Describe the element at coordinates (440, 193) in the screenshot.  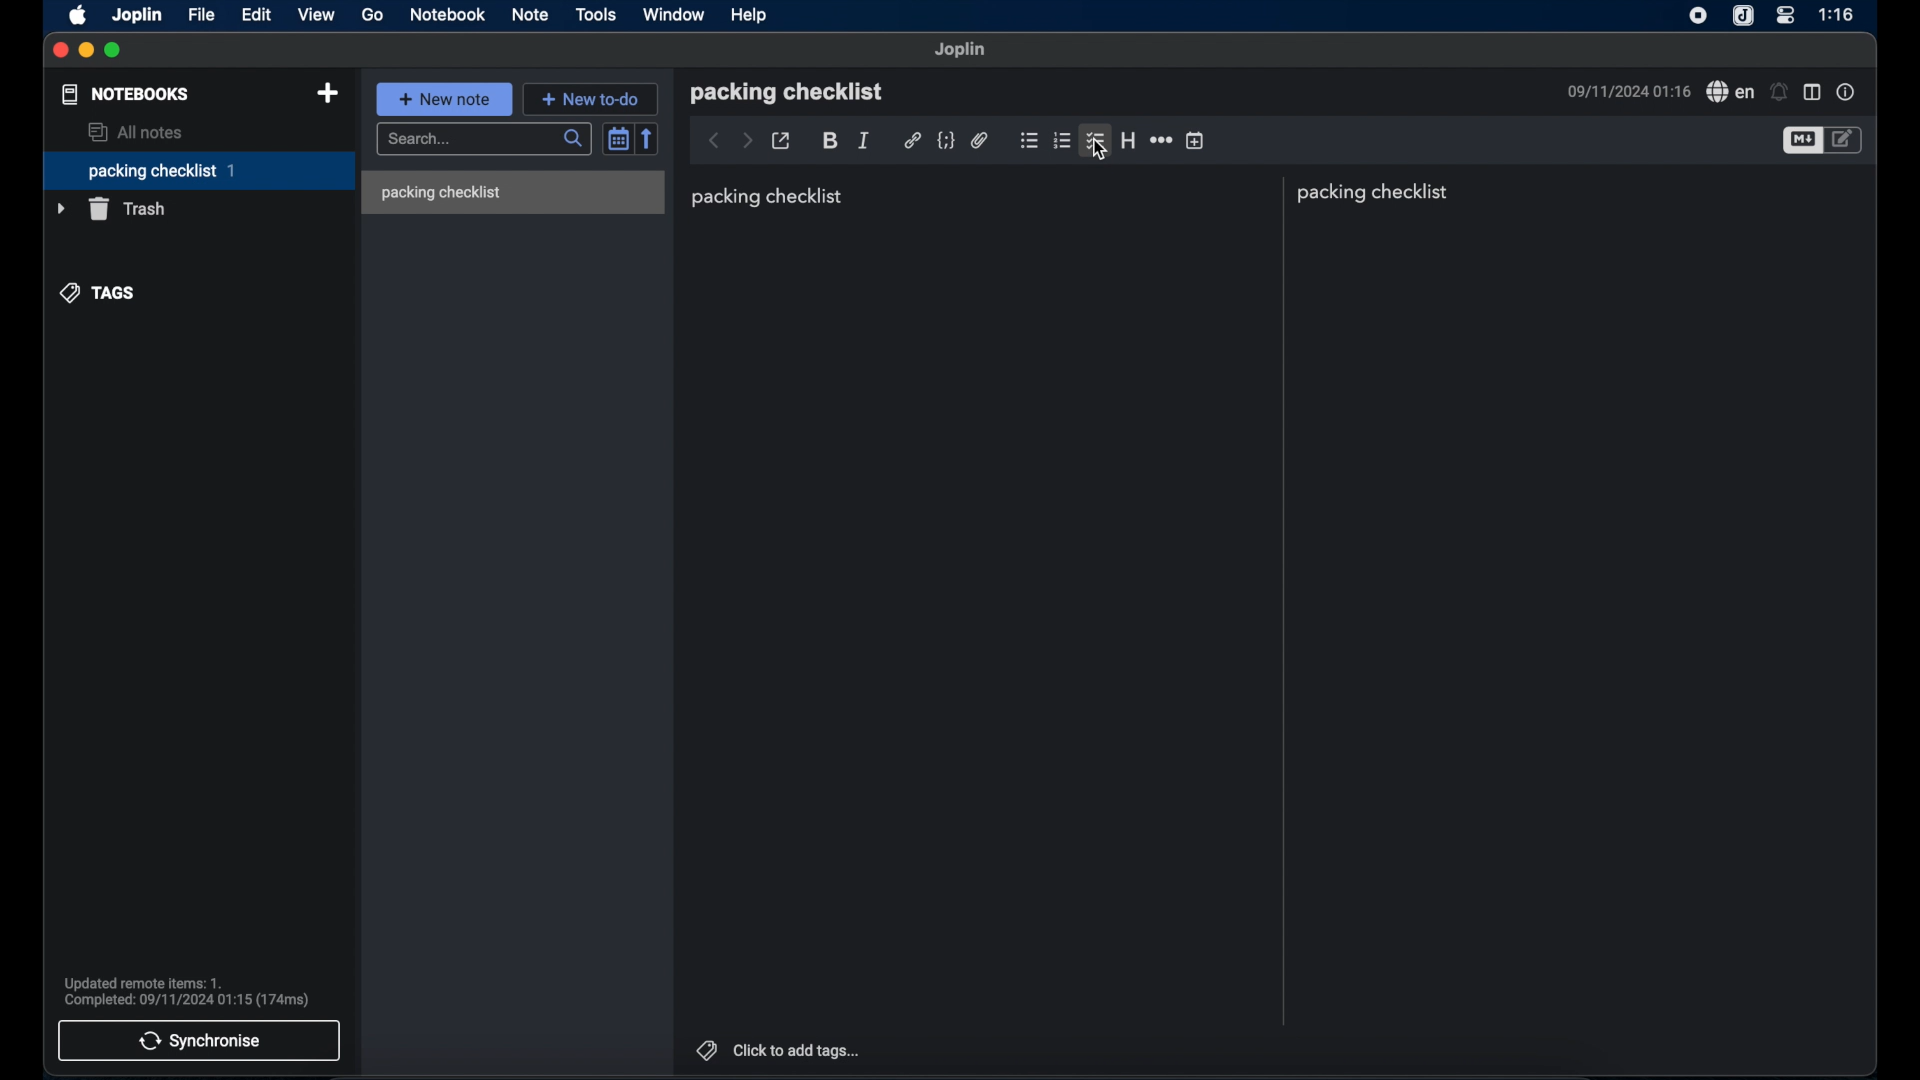
I see `packing checklist` at that location.